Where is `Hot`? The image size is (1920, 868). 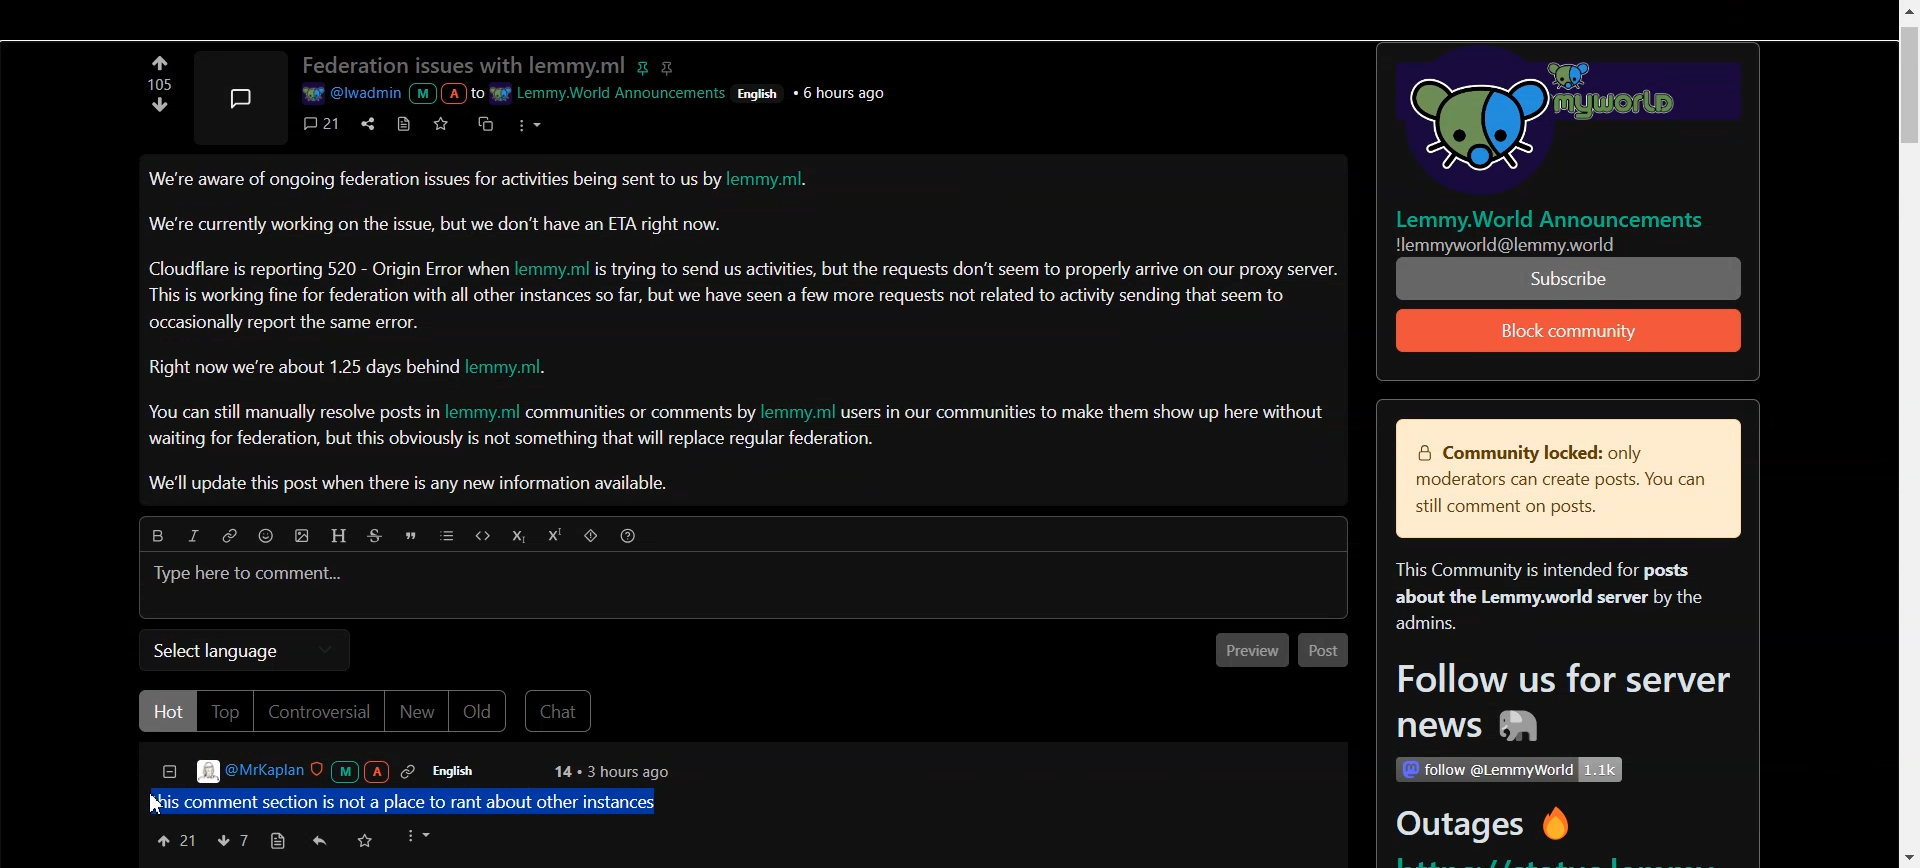
Hot is located at coordinates (167, 711).